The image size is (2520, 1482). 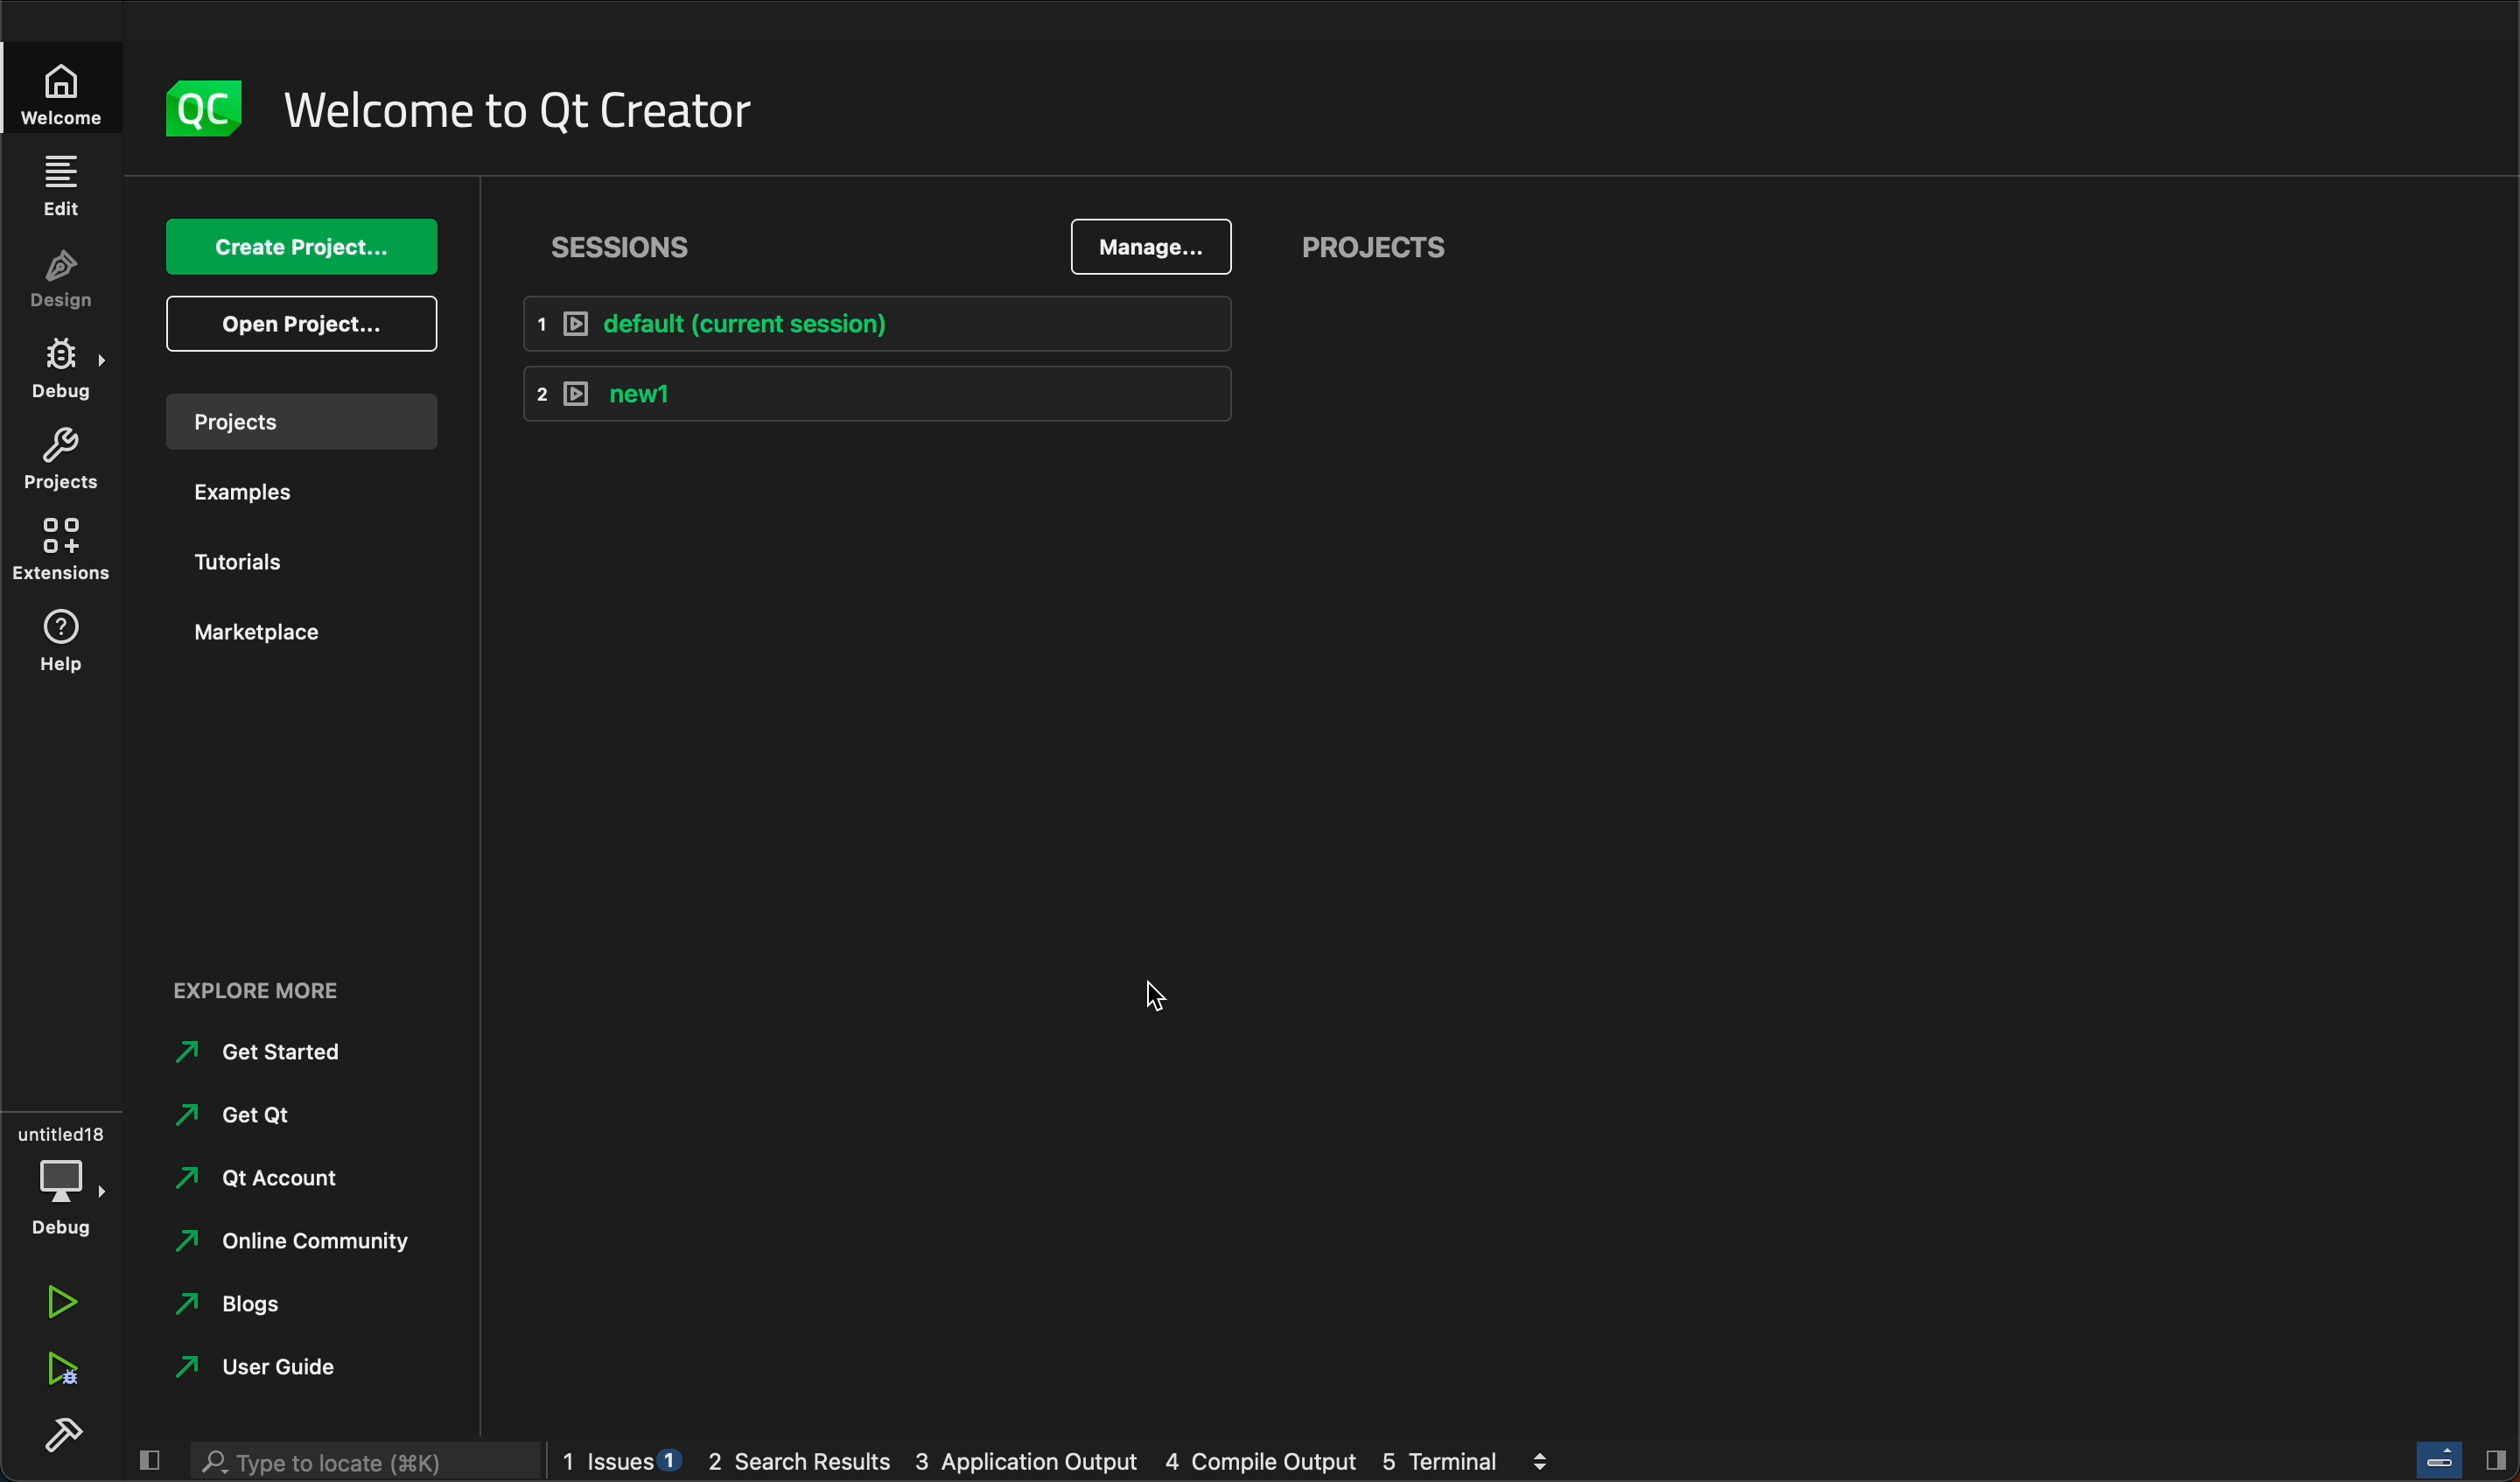 What do you see at coordinates (62, 553) in the screenshot?
I see `extensions` at bounding box center [62, 553].